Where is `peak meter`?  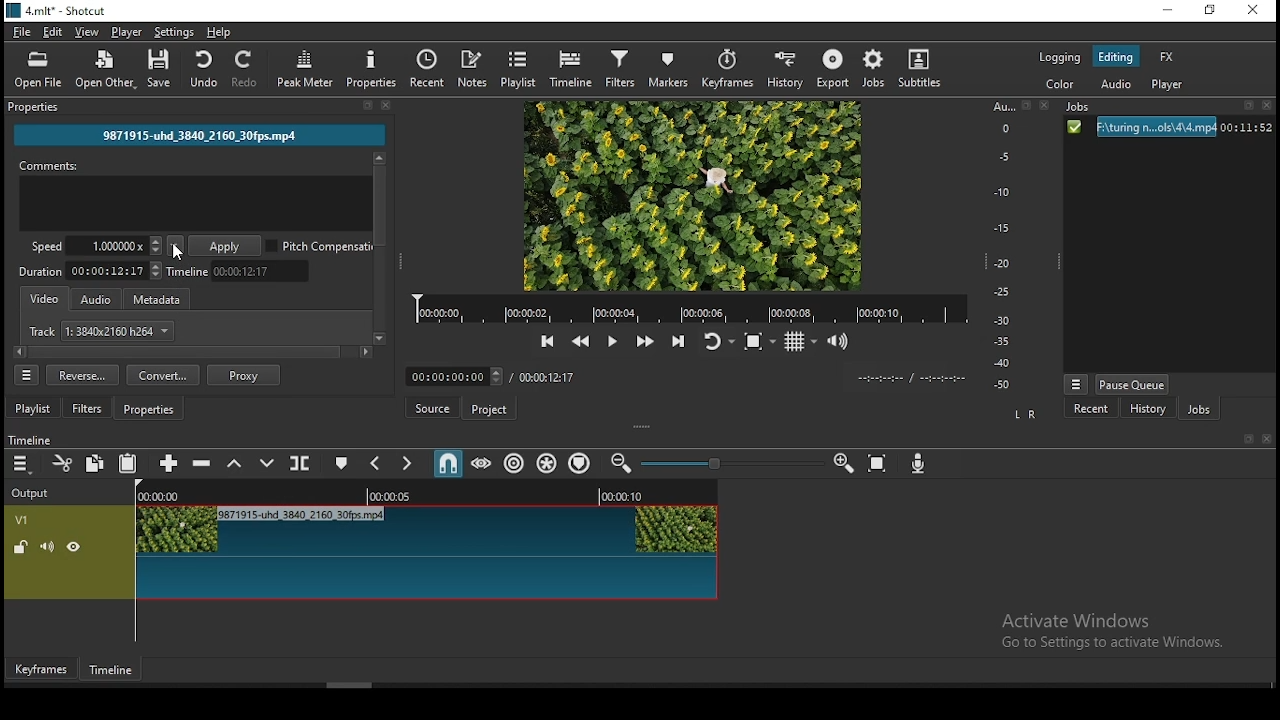
peak meter is located at coordinates (306, 68).